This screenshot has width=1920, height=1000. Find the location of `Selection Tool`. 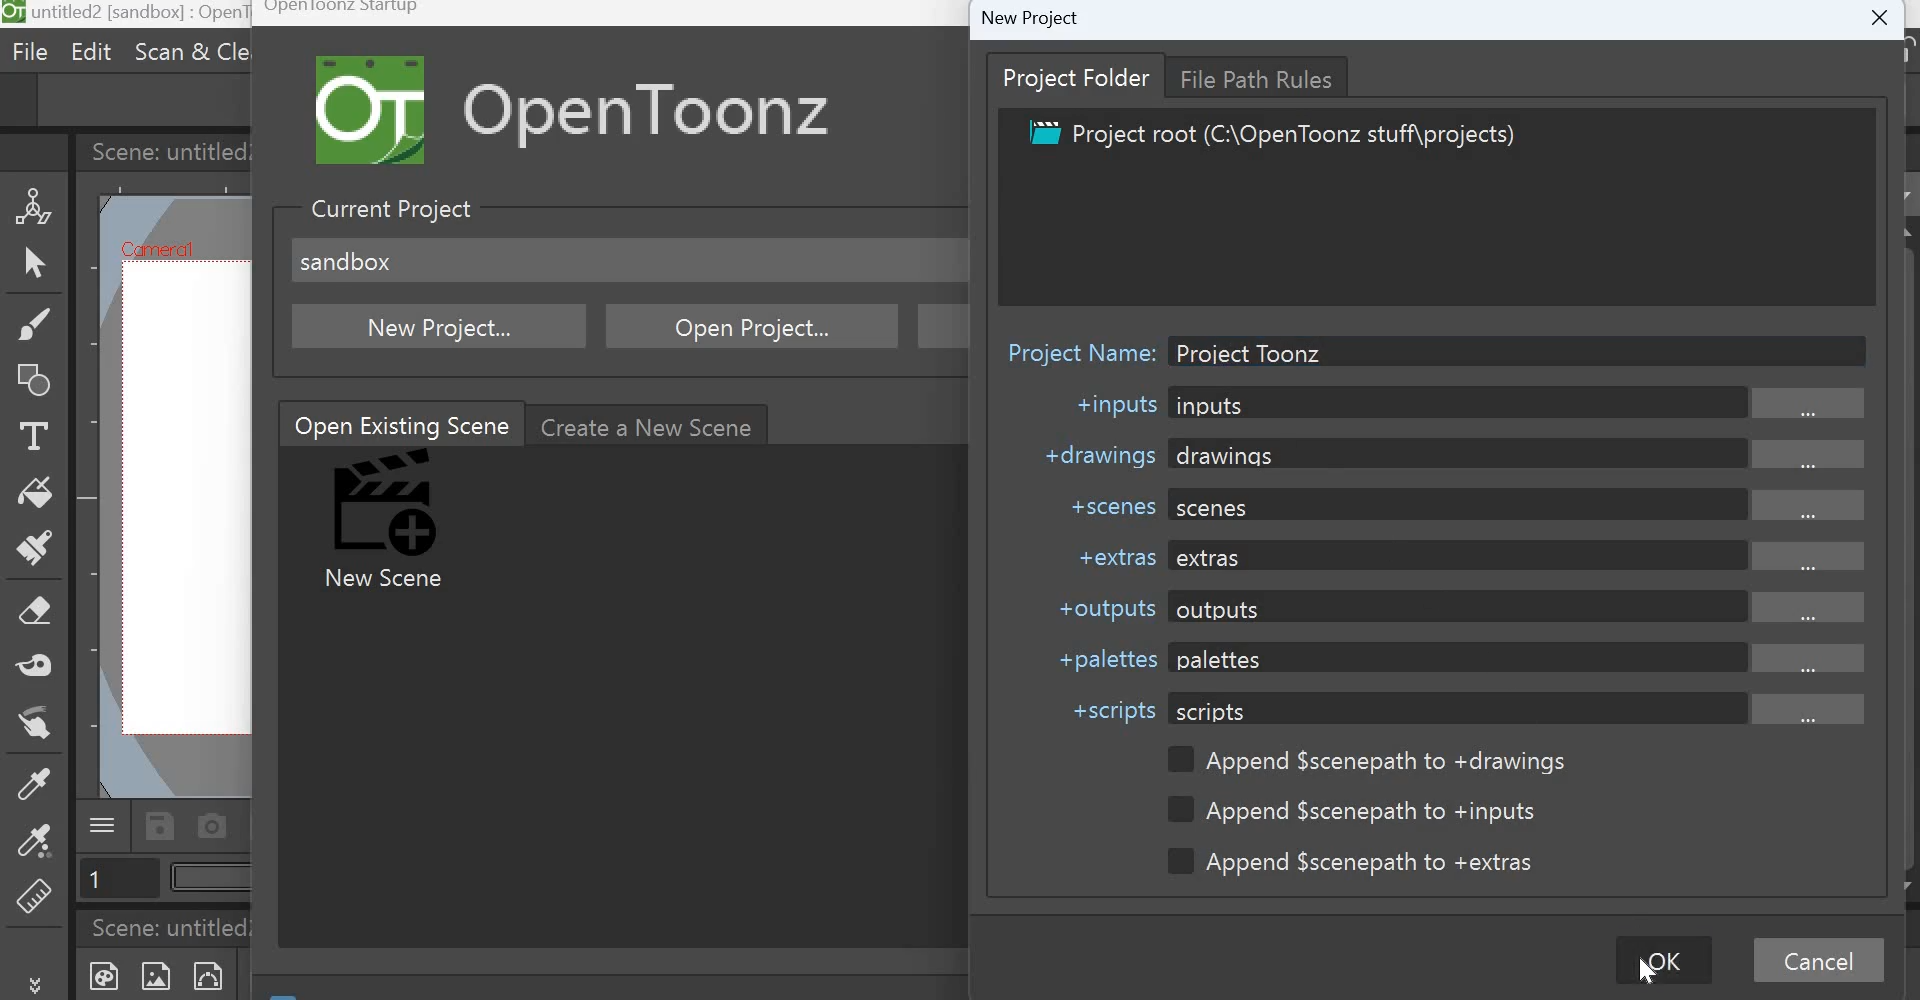

Selection Tool is located at coordinates (34, 264).